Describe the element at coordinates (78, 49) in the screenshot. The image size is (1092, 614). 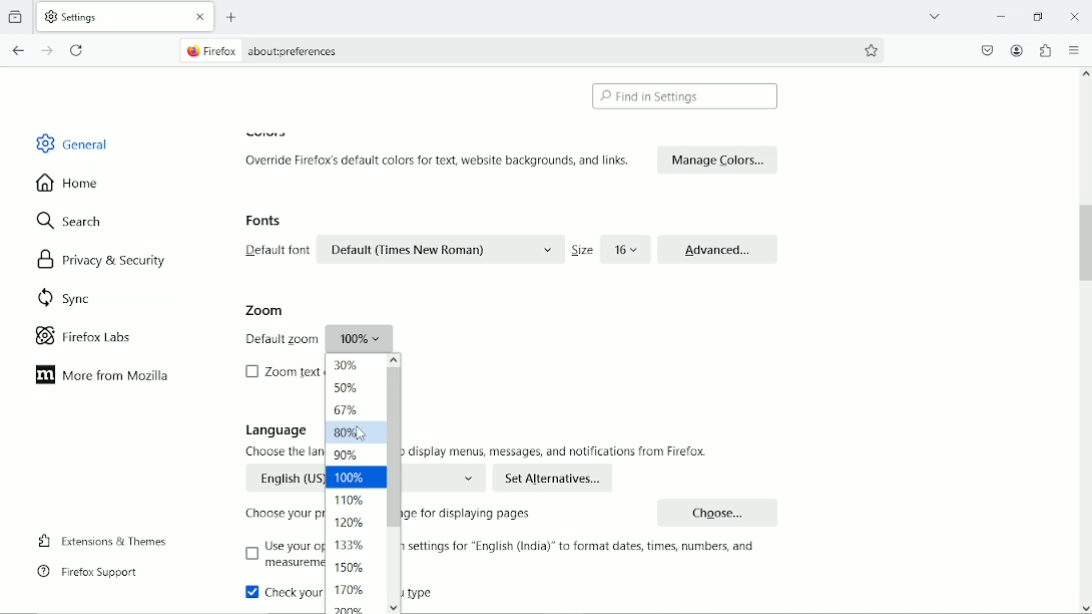
I see `reload current page` at that location.